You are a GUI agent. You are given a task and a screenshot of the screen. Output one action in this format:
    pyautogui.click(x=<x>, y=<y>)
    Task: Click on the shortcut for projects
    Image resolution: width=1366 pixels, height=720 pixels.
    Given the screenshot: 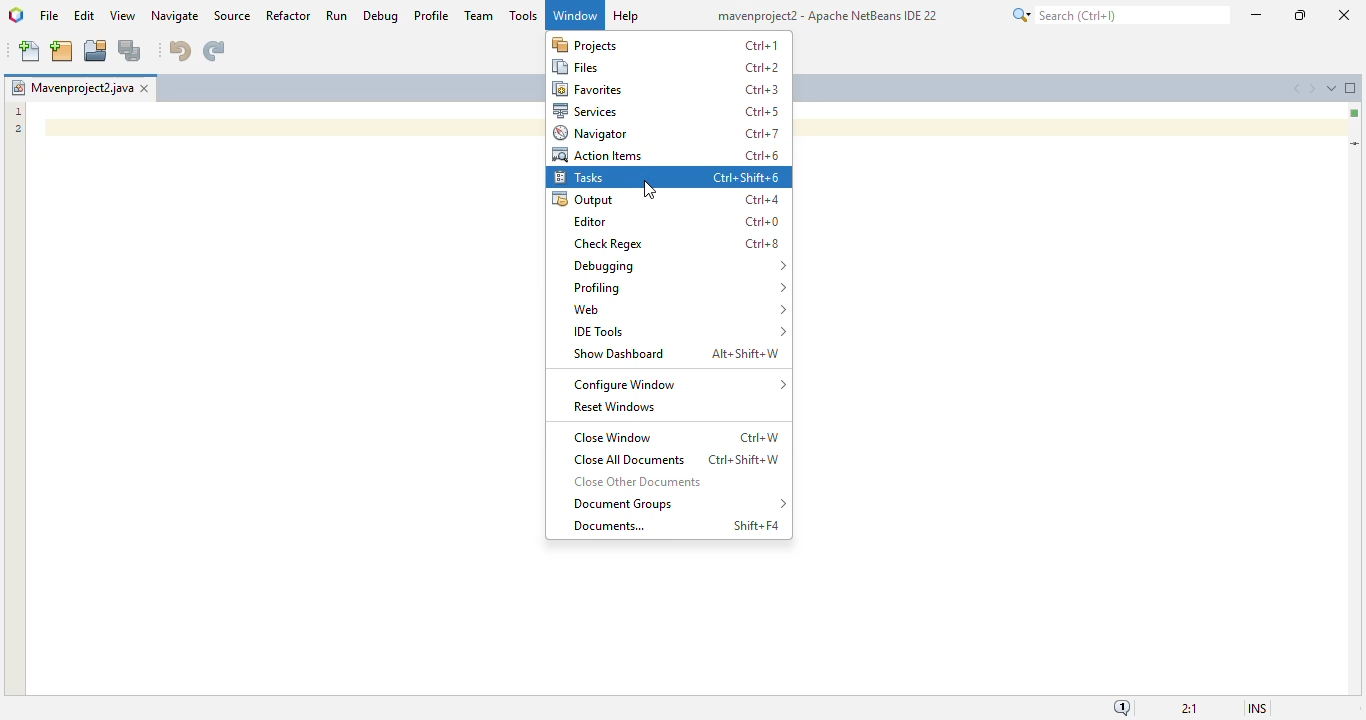 What is the action you would take?
    pyautogui.click(x=761, y=45)
    